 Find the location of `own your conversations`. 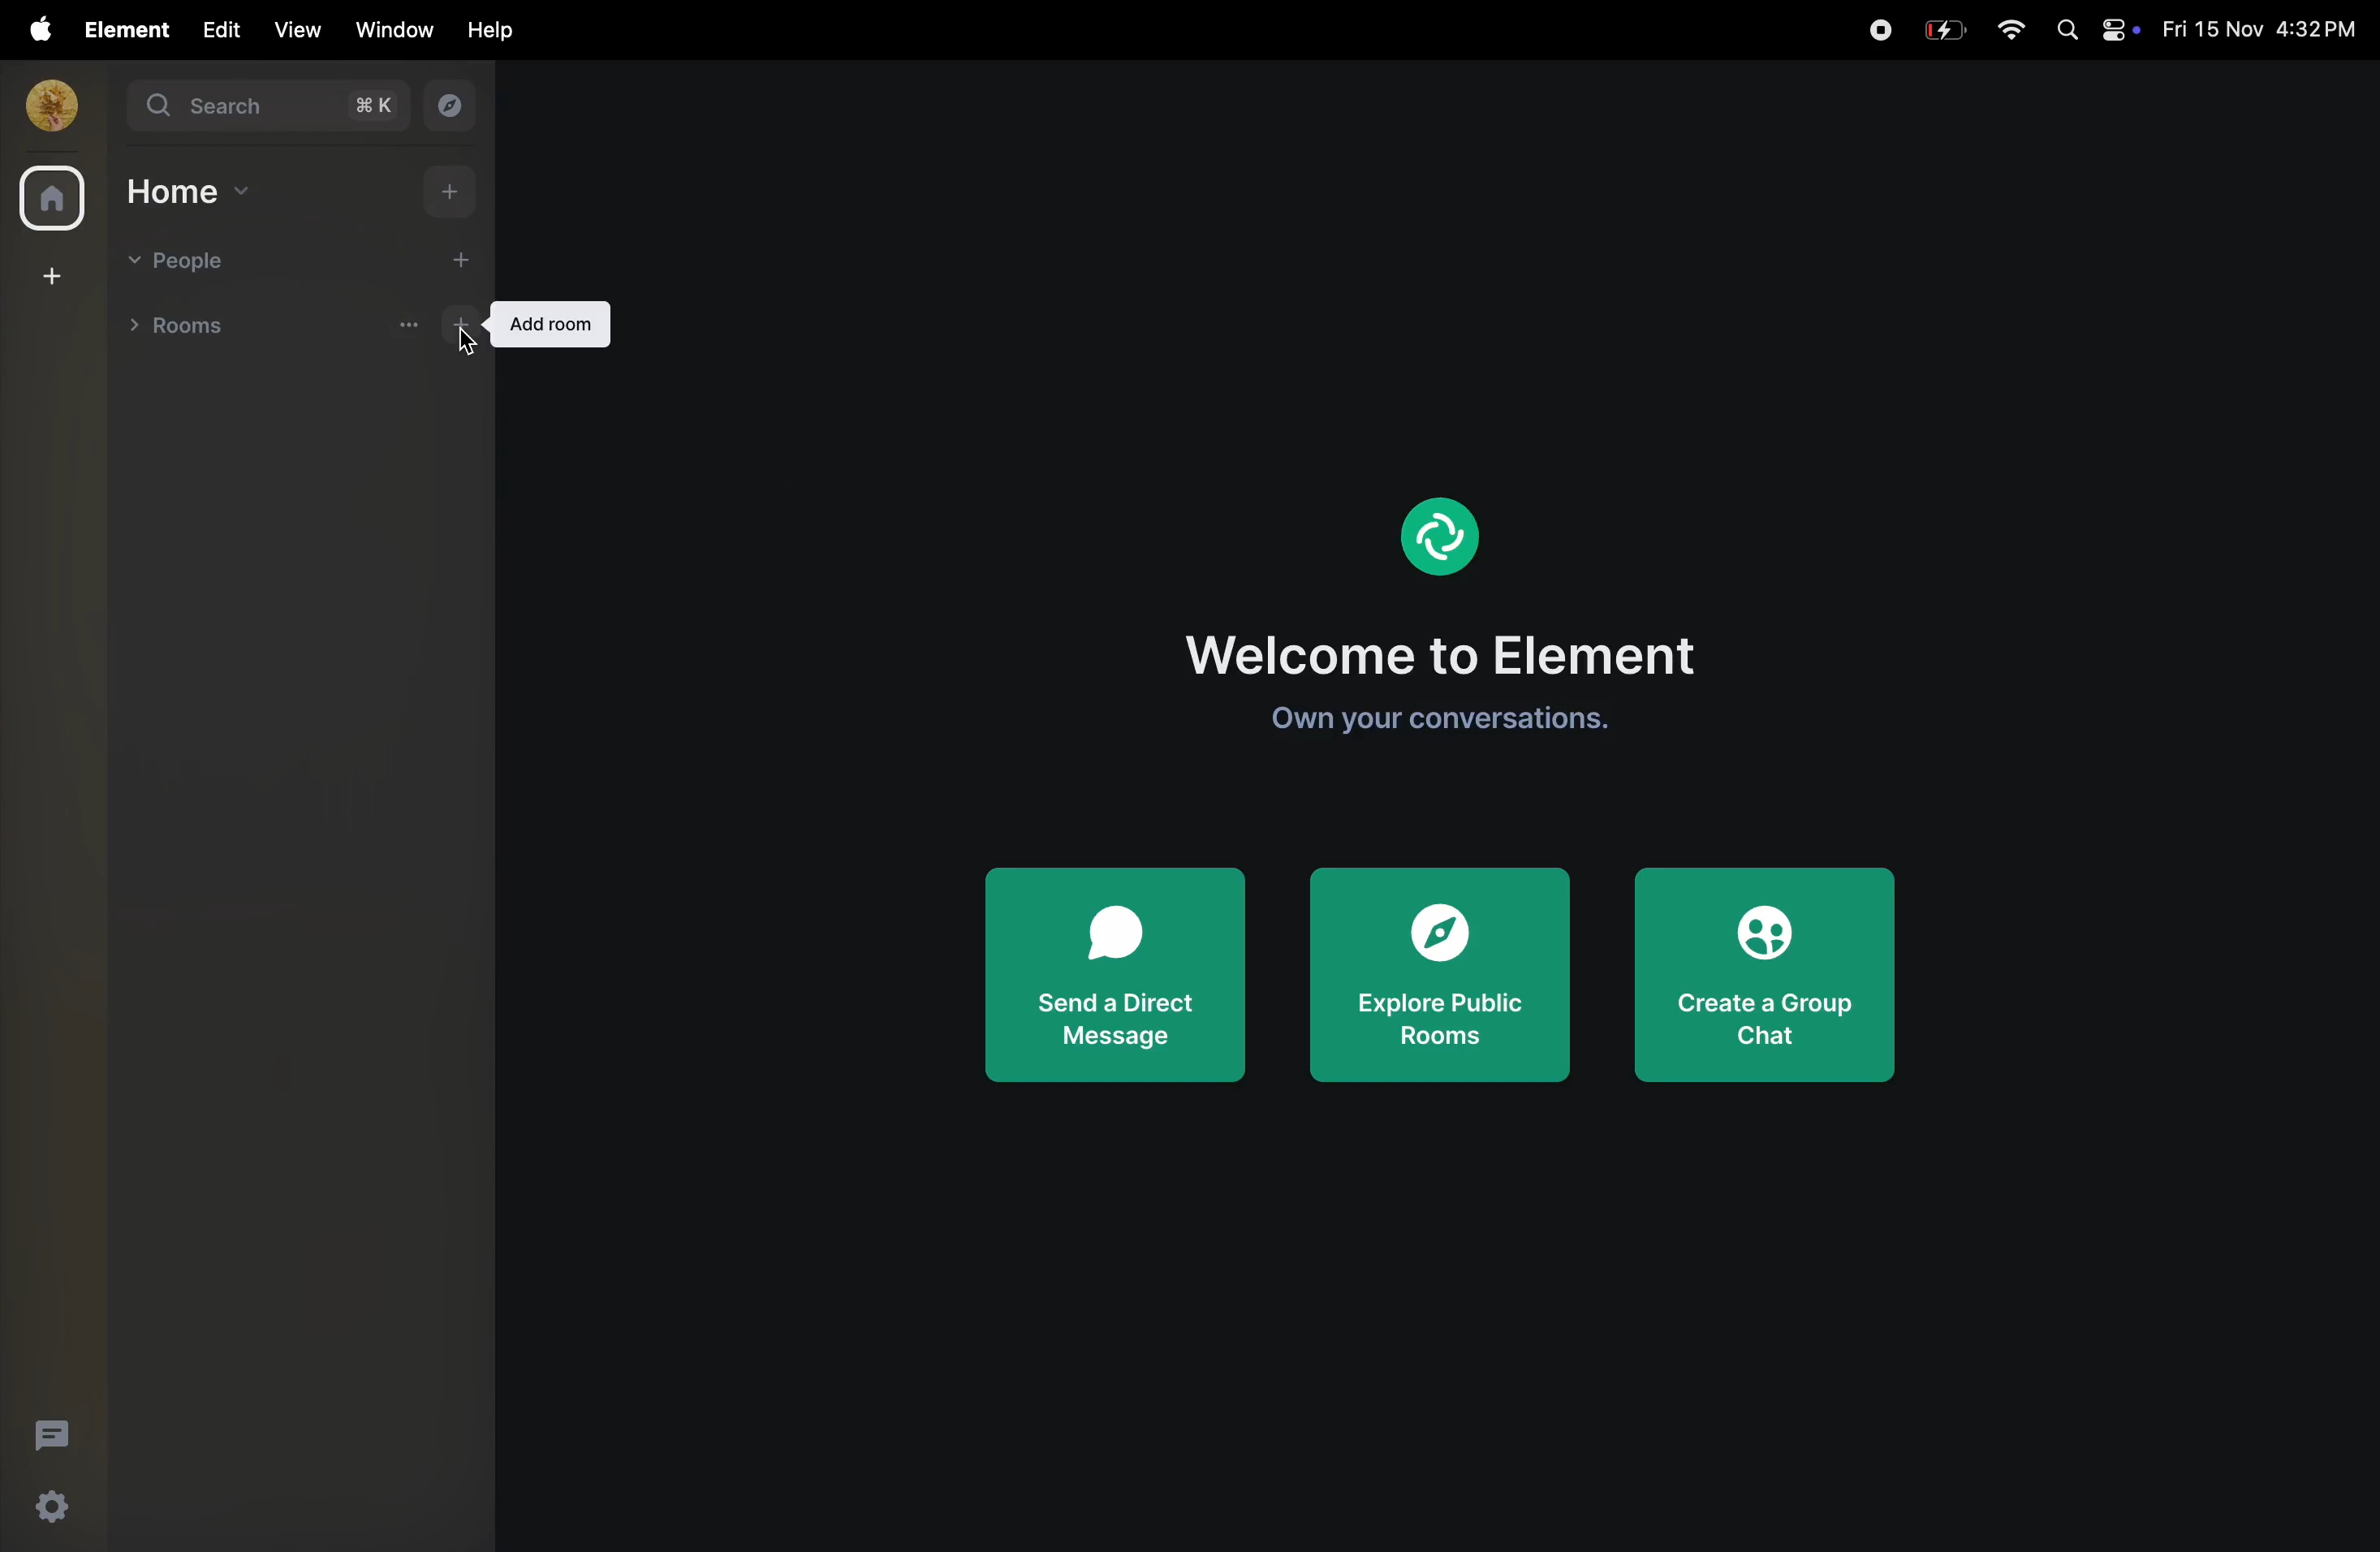

own your conversations is located at coordinates (1463, 718).